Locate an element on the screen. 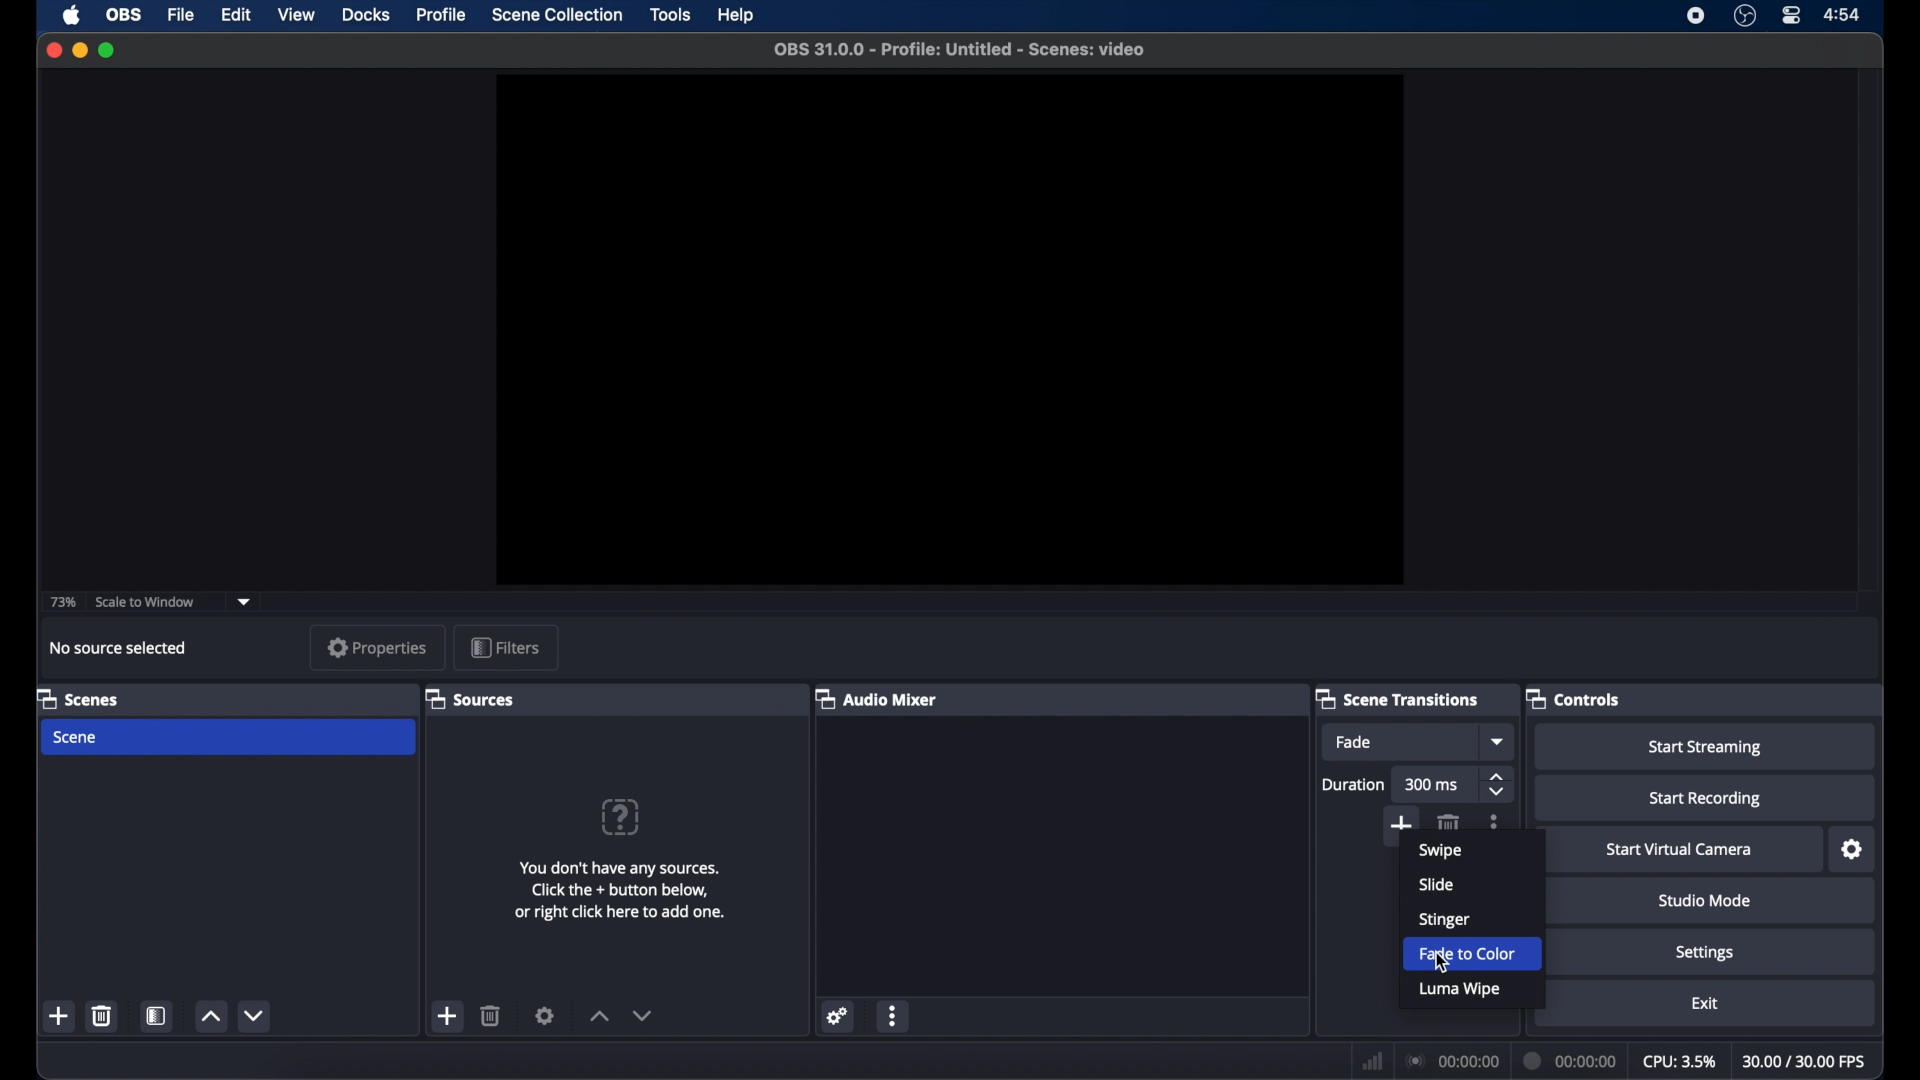  profile is located at coordinates (442, 16).